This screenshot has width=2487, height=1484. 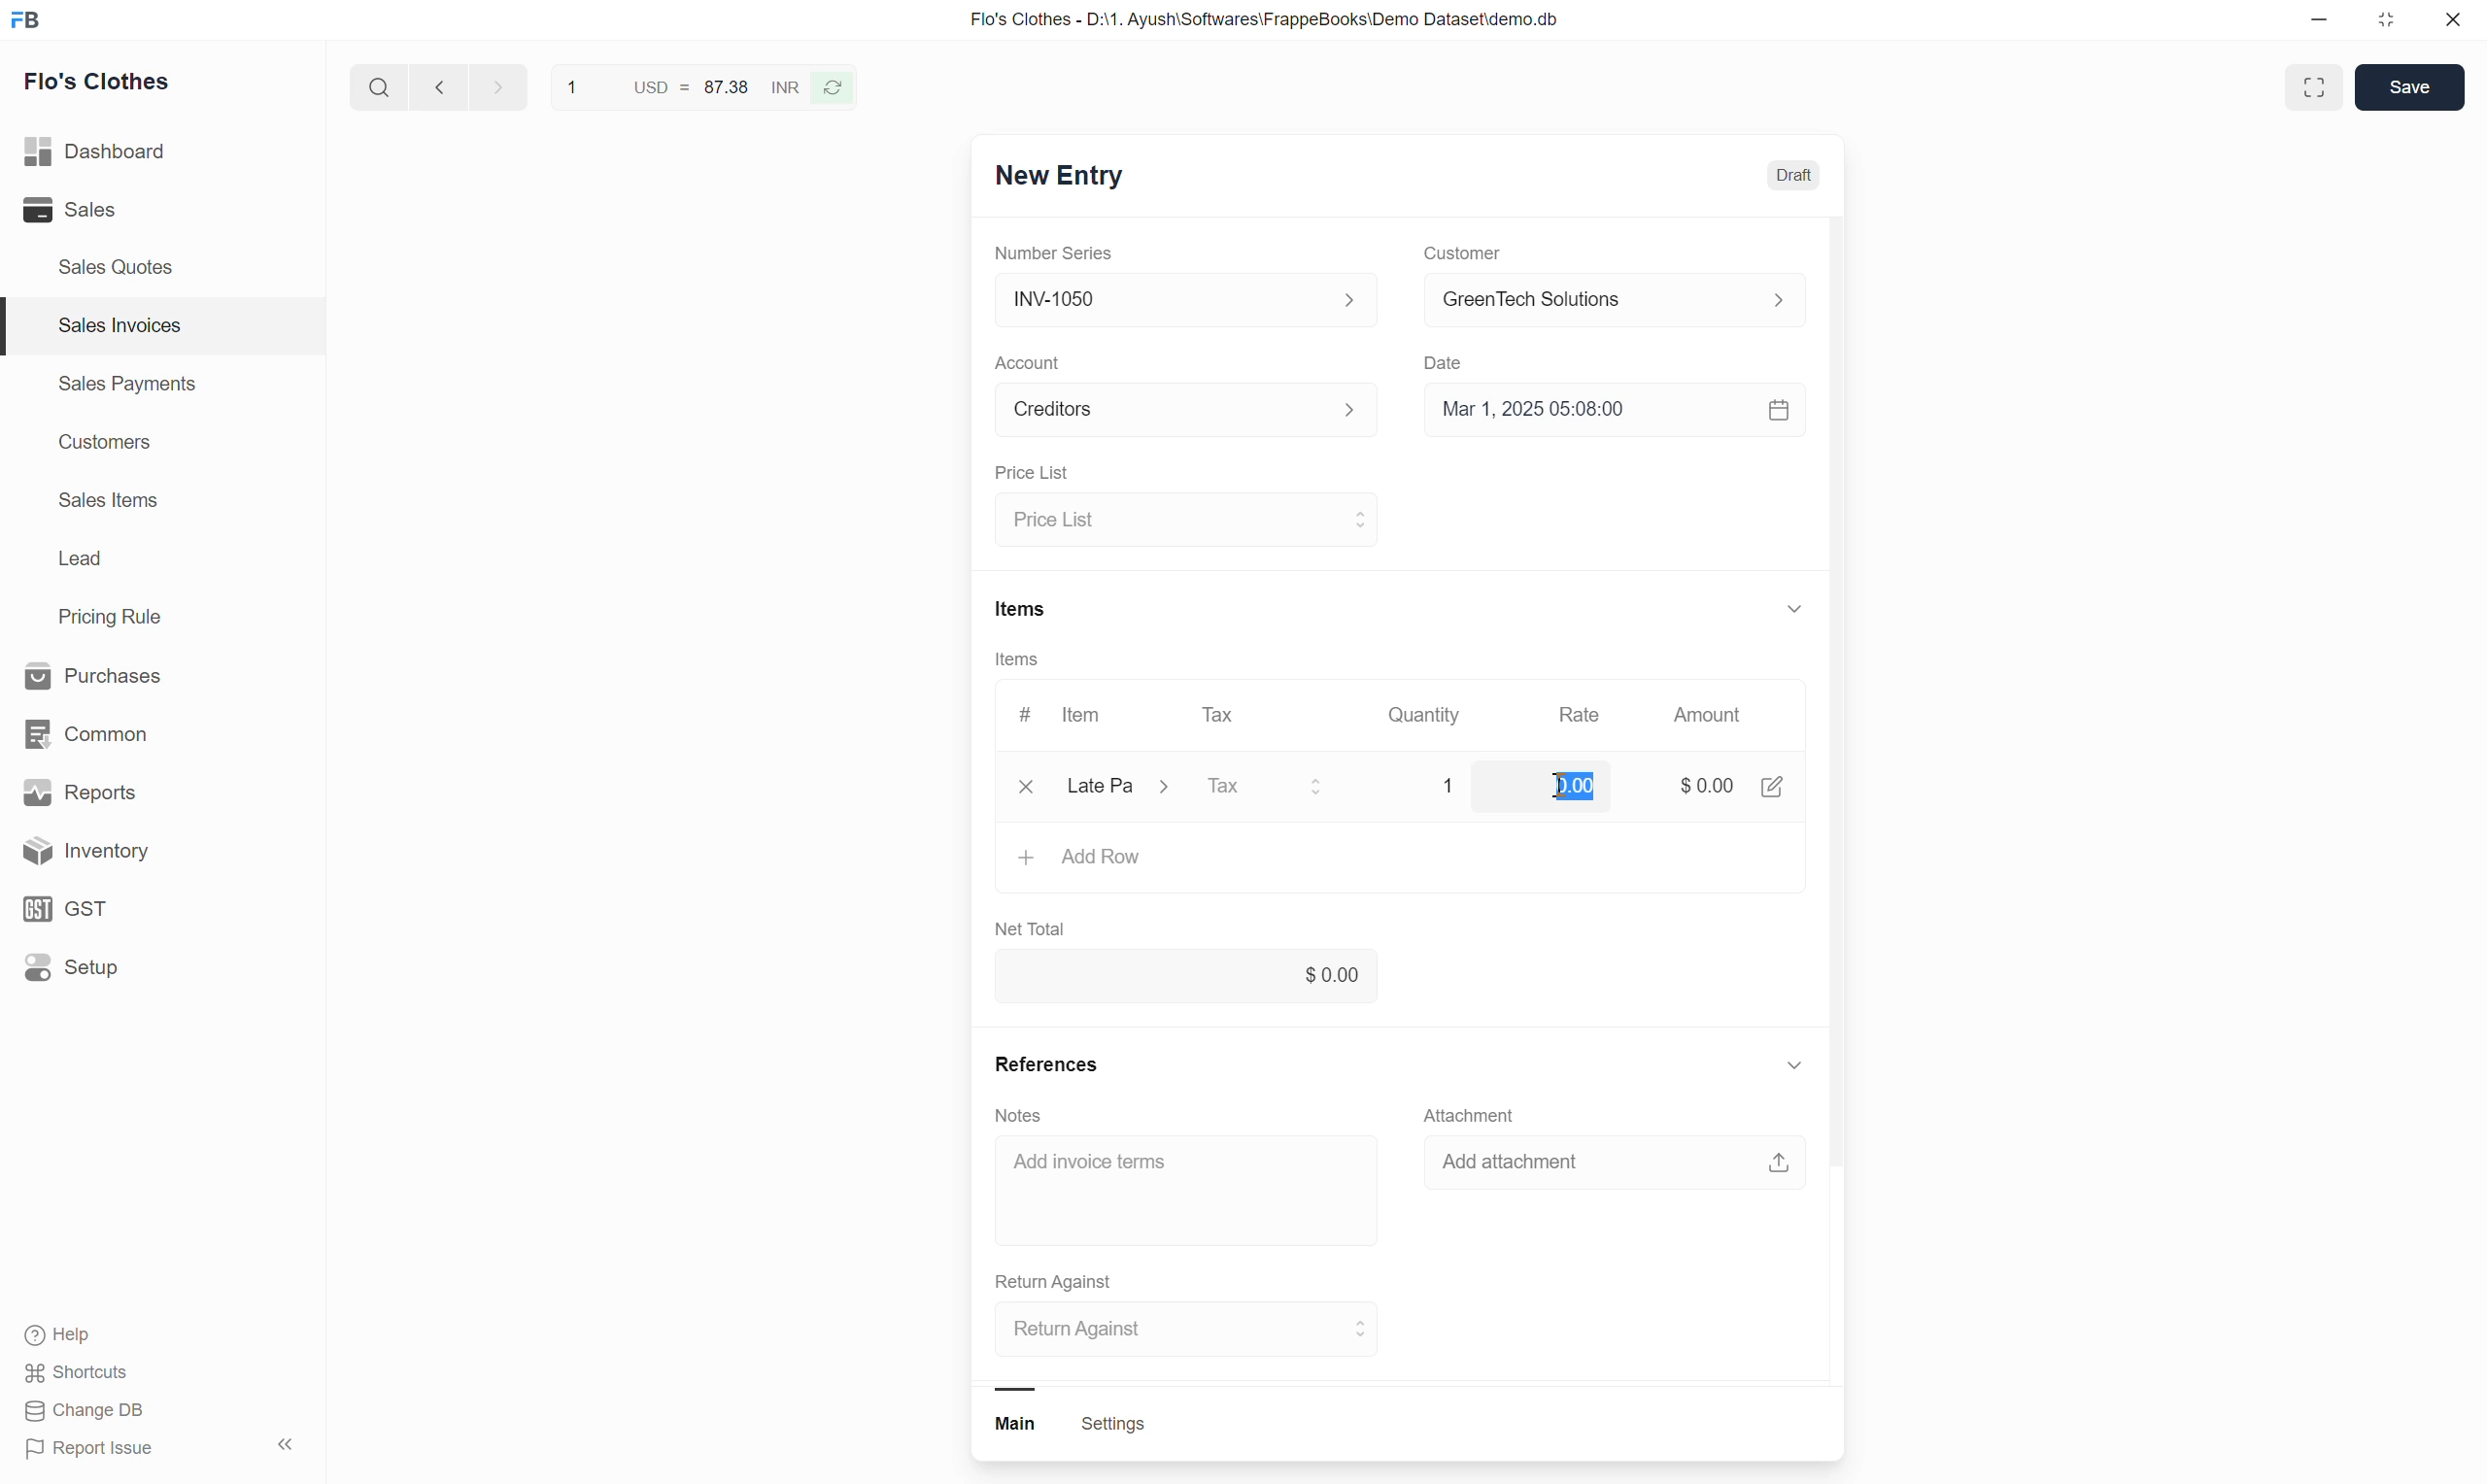 What do you see at coordinates (108, 85) in the screenshot?
I see `Flo's Clothes` at bounding box center [108, 85].